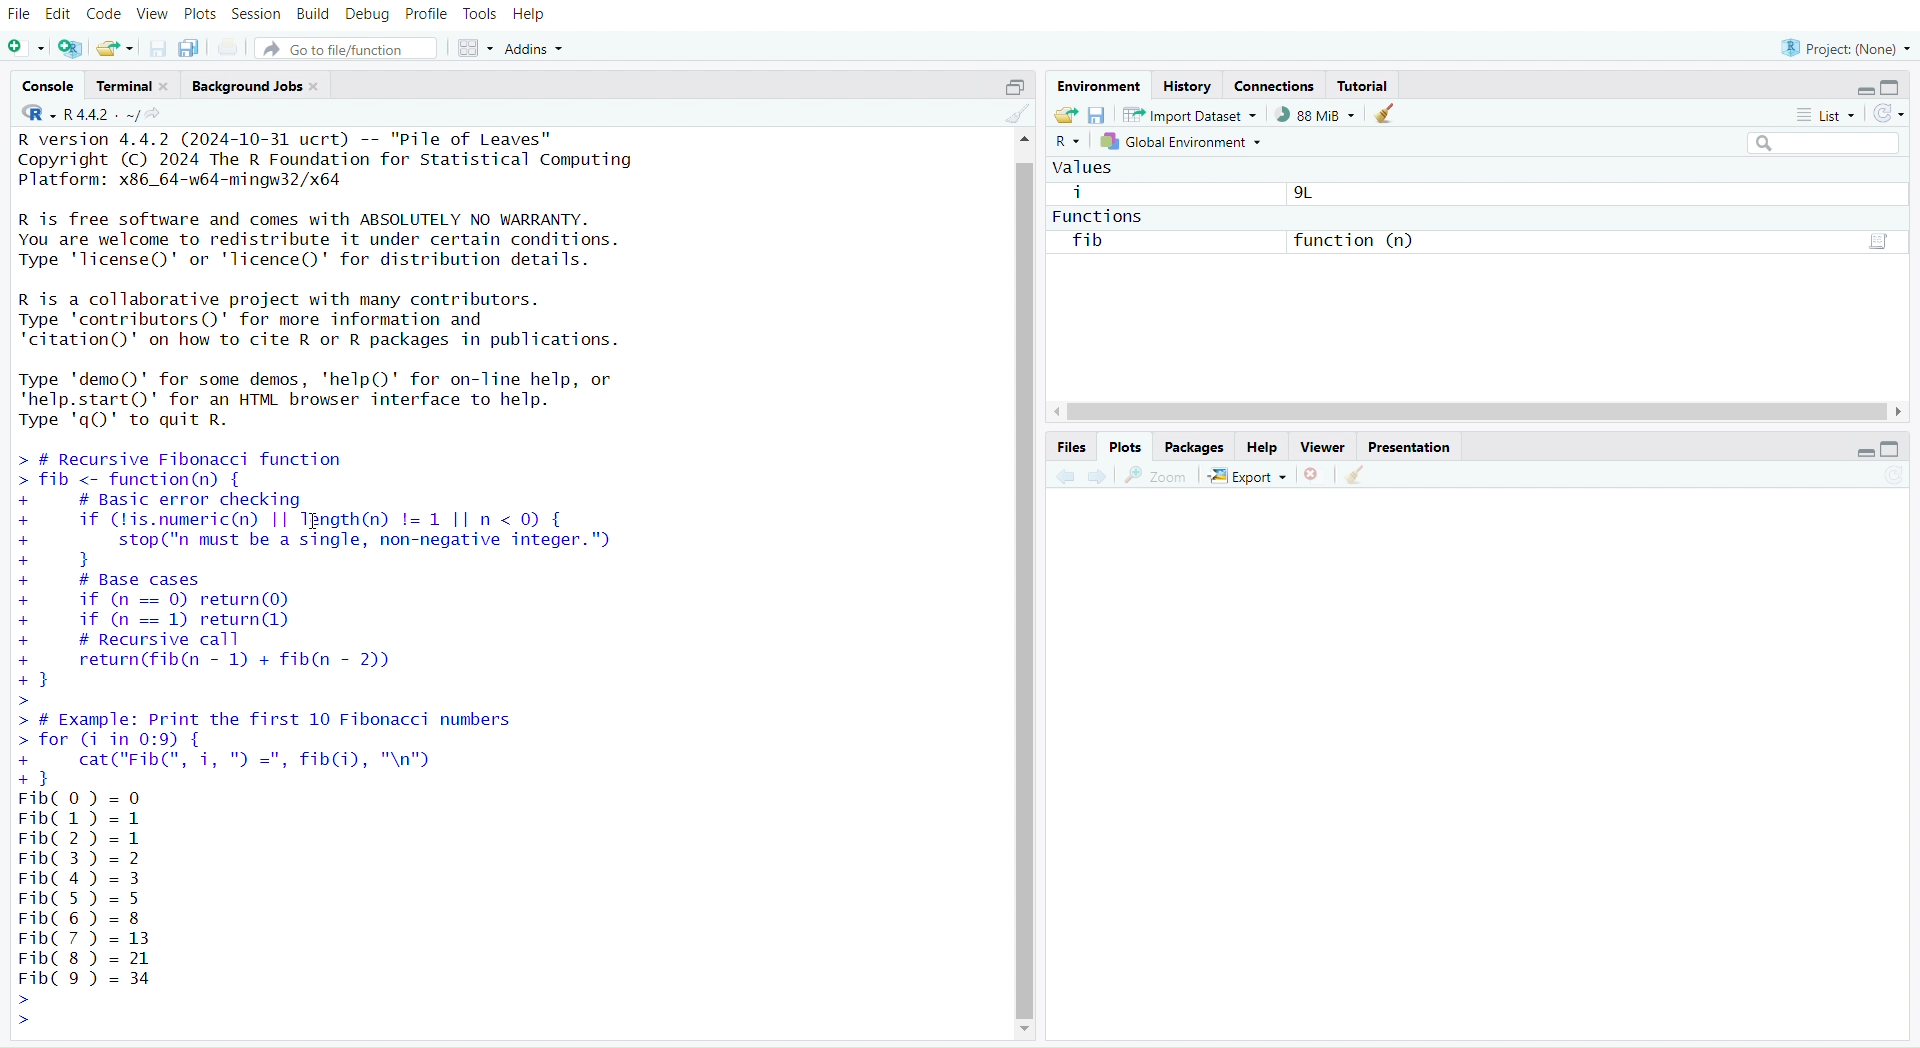 Image resolution: width=1920 pixels, height=1048 pixels. I want to click on forward, so click(1105, 477).